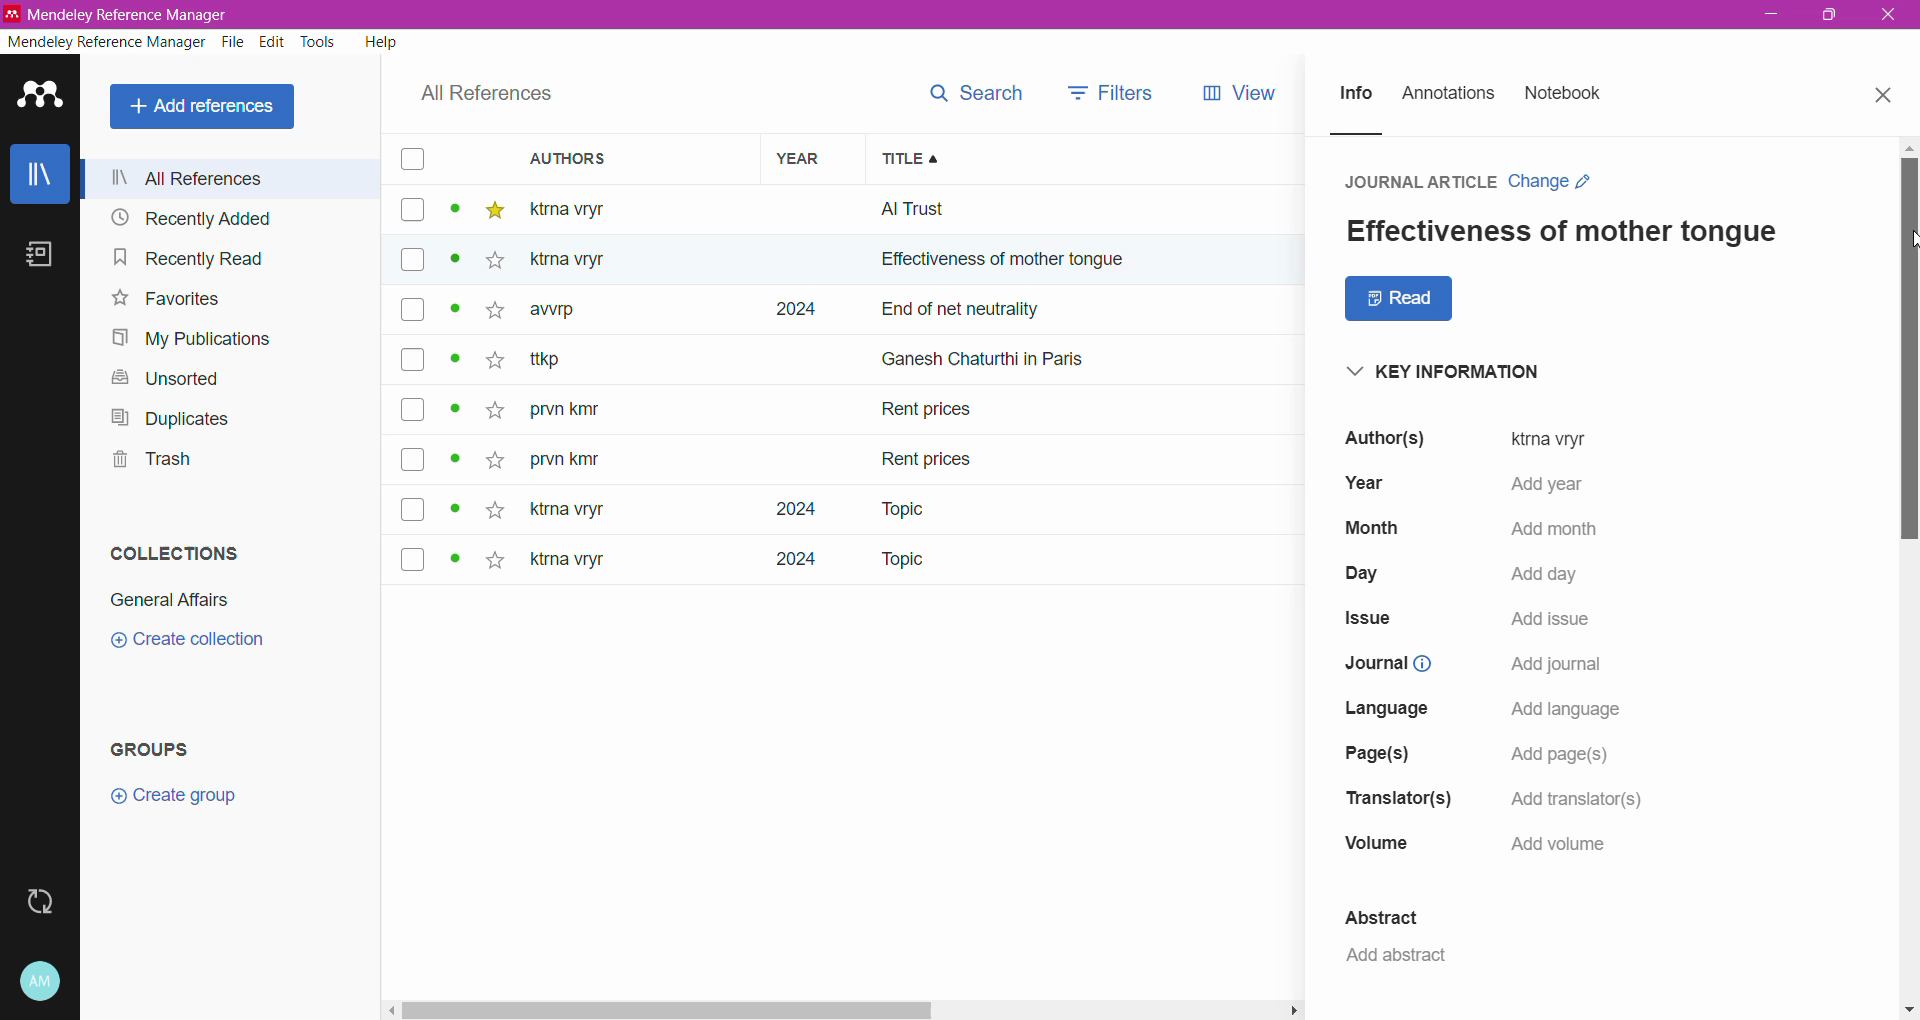 The height and width of the screenshot is (1020, 1920). Describe the element at coordinates (1435, 370) in the screenshot. I see `Key Information` at that location.